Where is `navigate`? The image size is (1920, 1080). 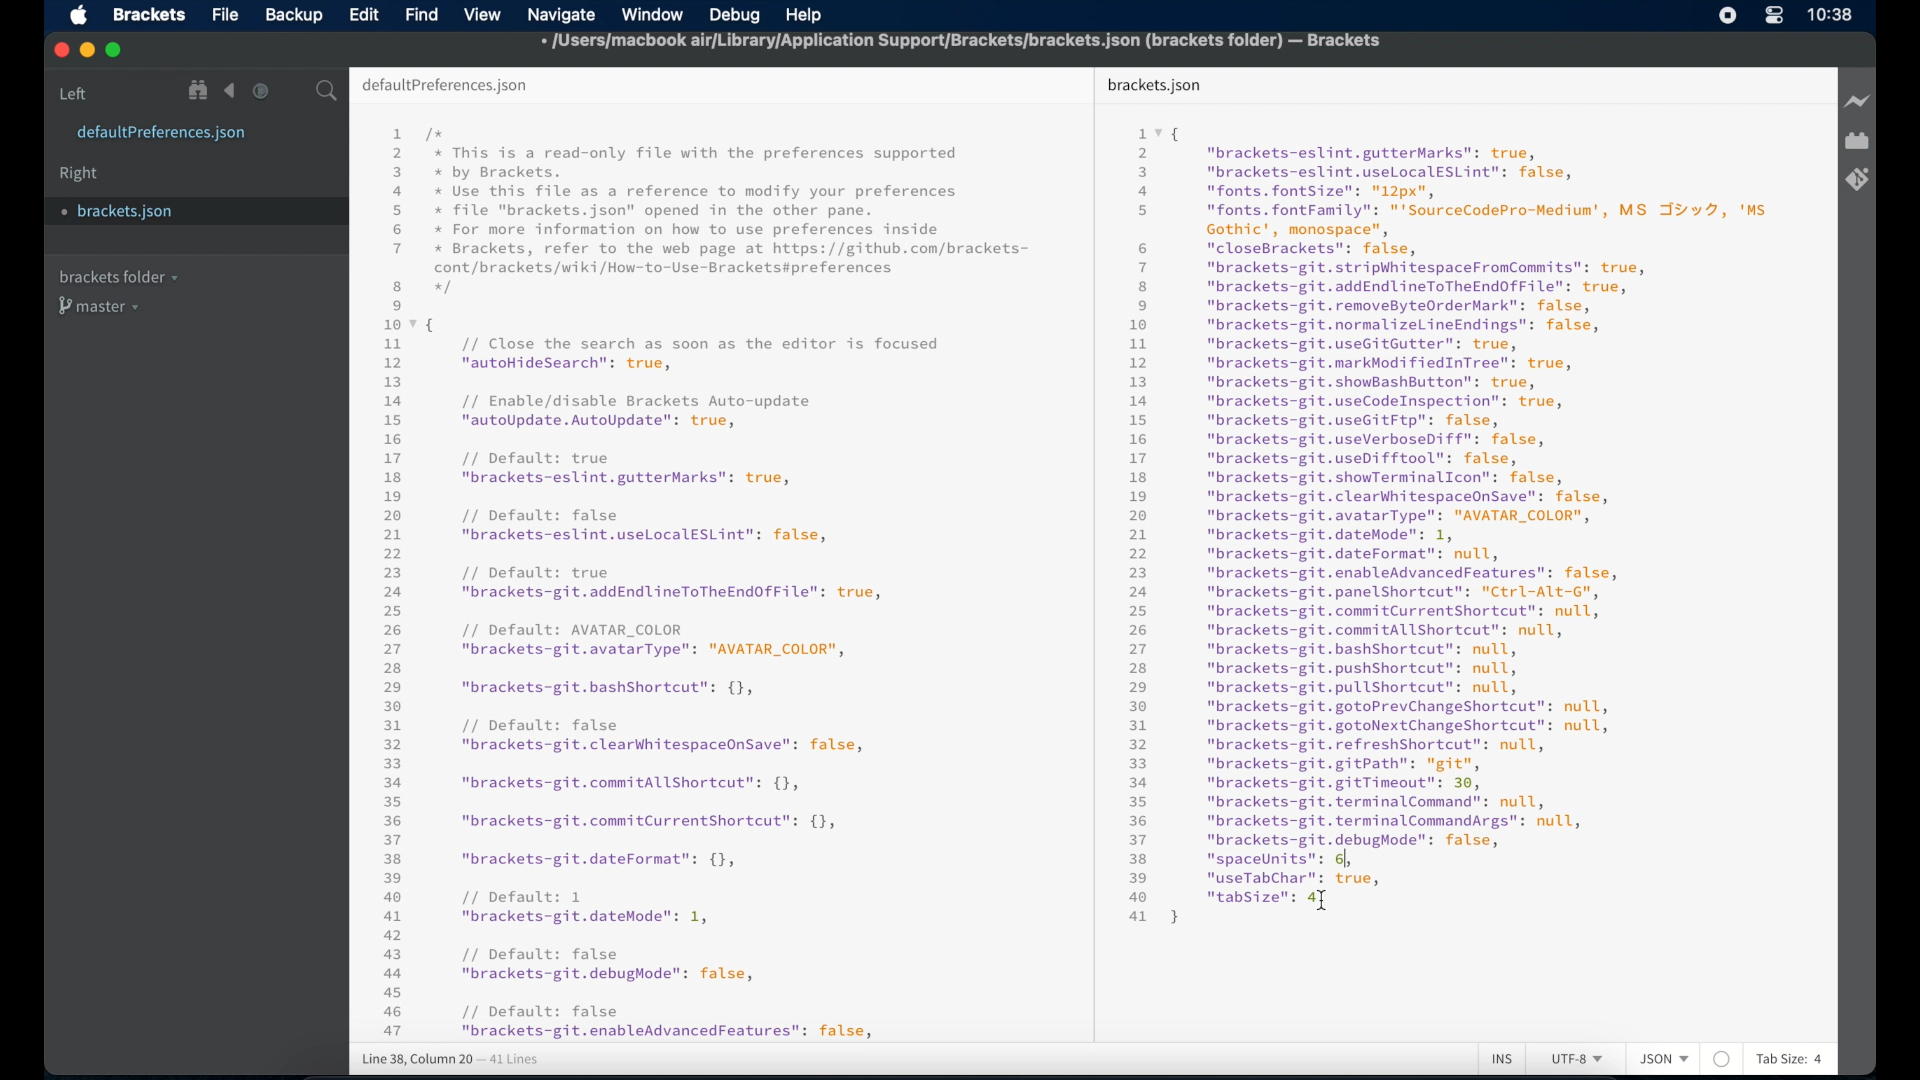 navigate is located at coordinates (561, 16).